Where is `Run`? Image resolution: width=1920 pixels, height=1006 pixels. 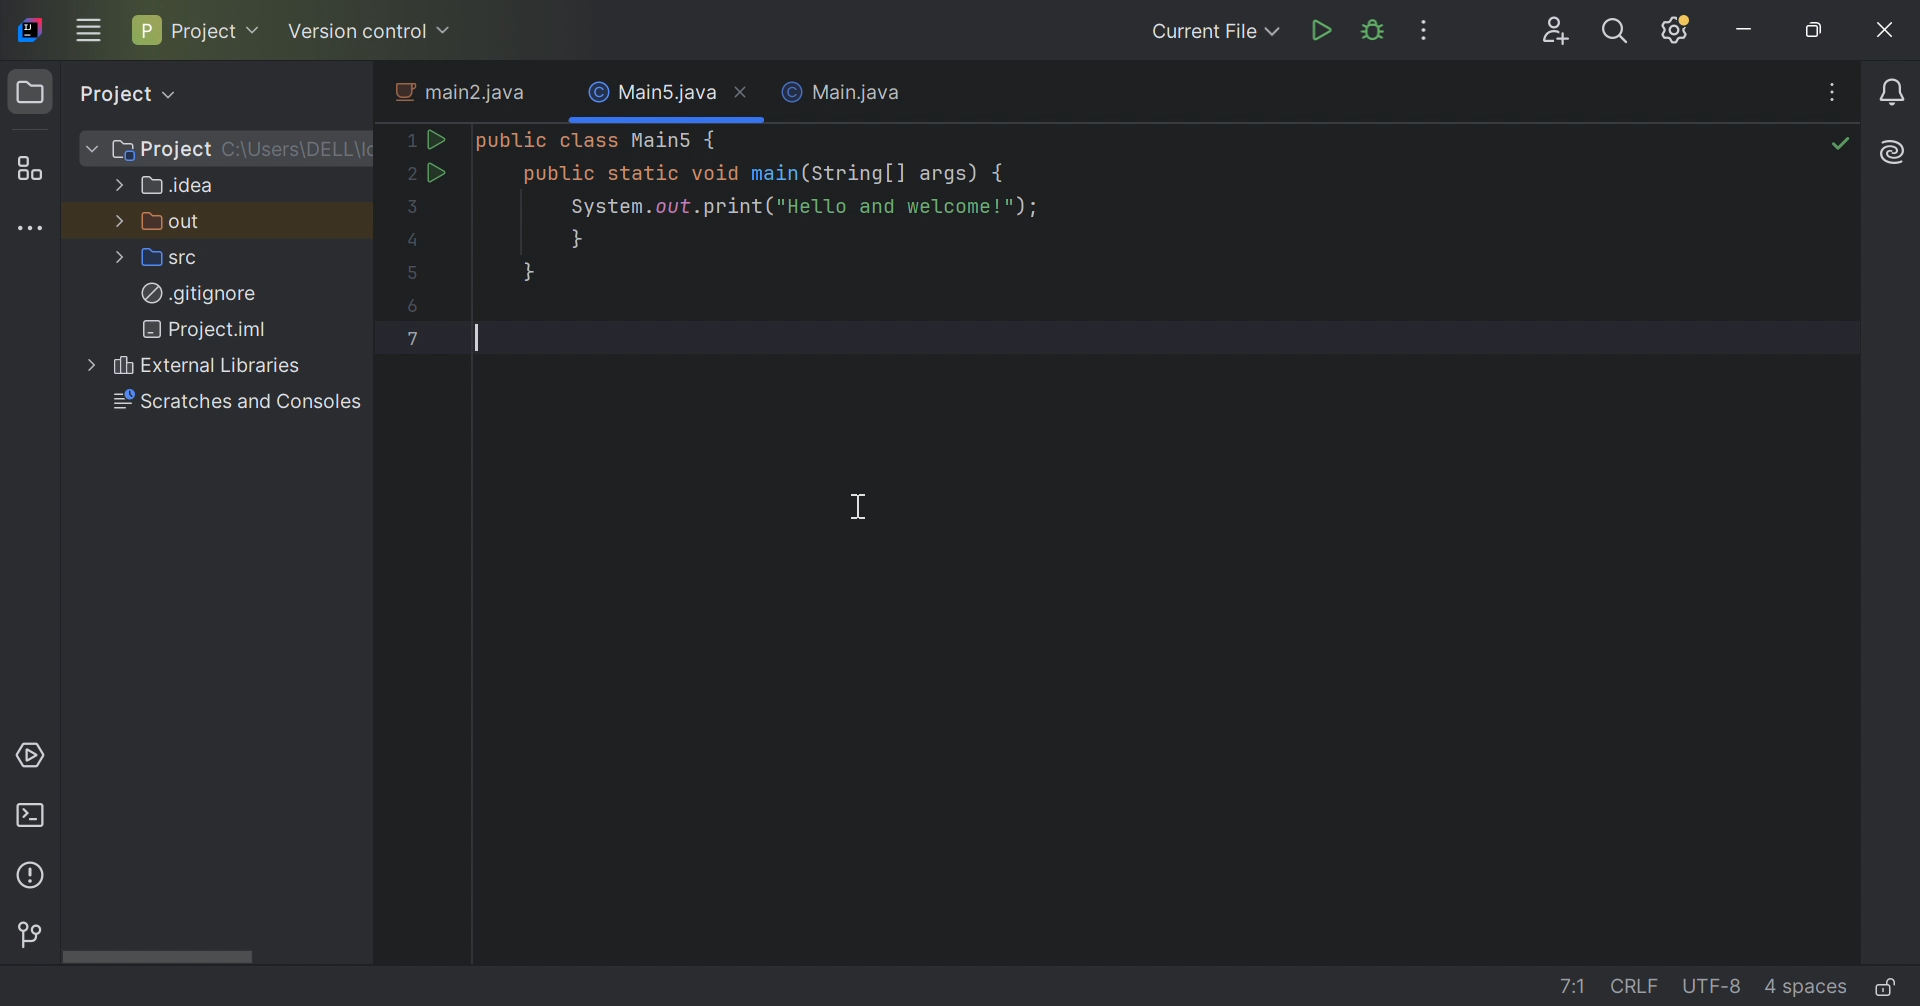 Run is located at coordinates (1324, 31).